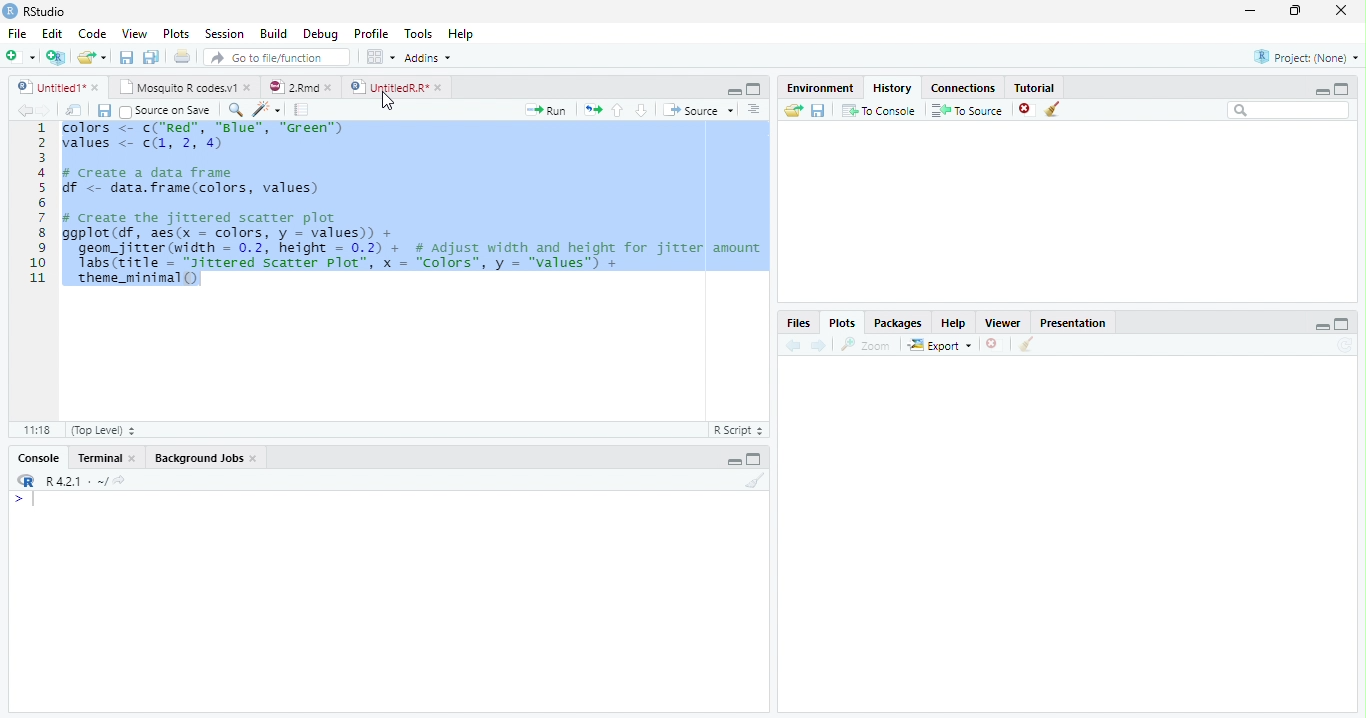 The image size is (1366, 718). What do you see at coordinates (866, 345) in the screenshot?
I see `Zoom` at bounding box center [866, 345].